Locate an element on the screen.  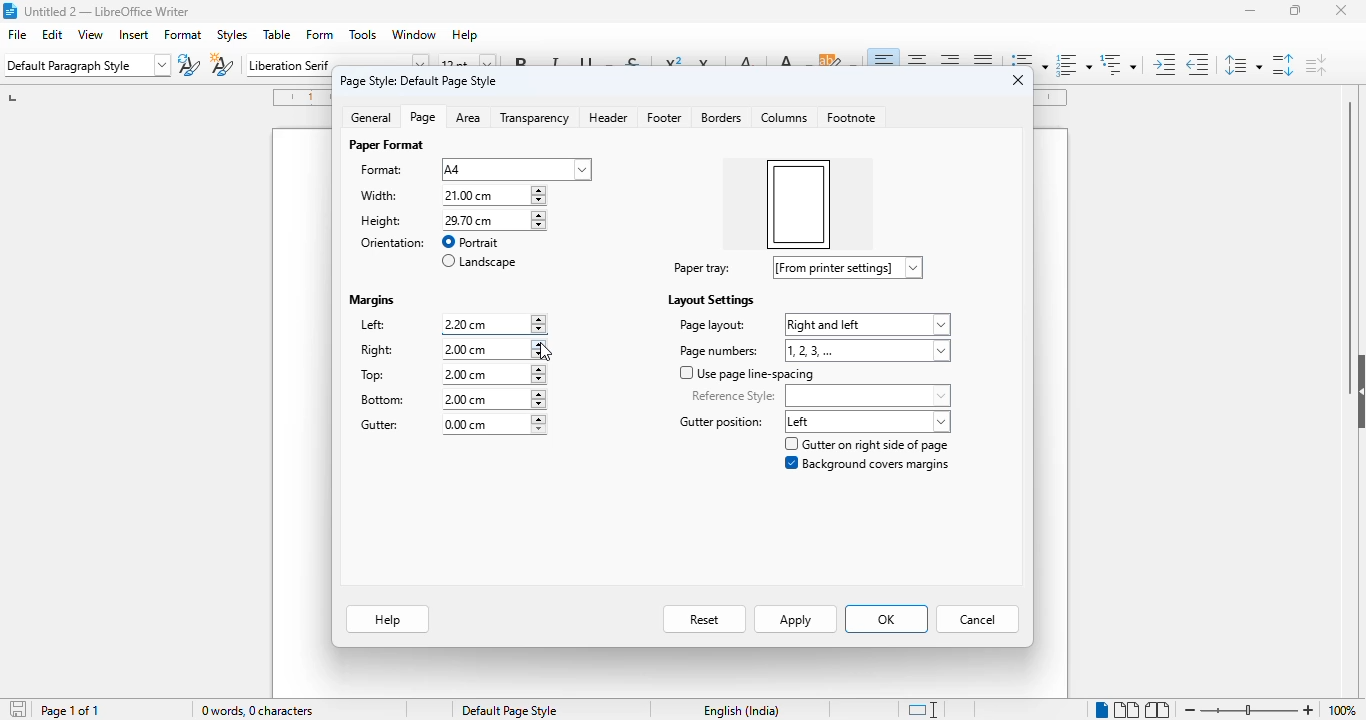
format options dropdown is located at coordinates (517, 171).